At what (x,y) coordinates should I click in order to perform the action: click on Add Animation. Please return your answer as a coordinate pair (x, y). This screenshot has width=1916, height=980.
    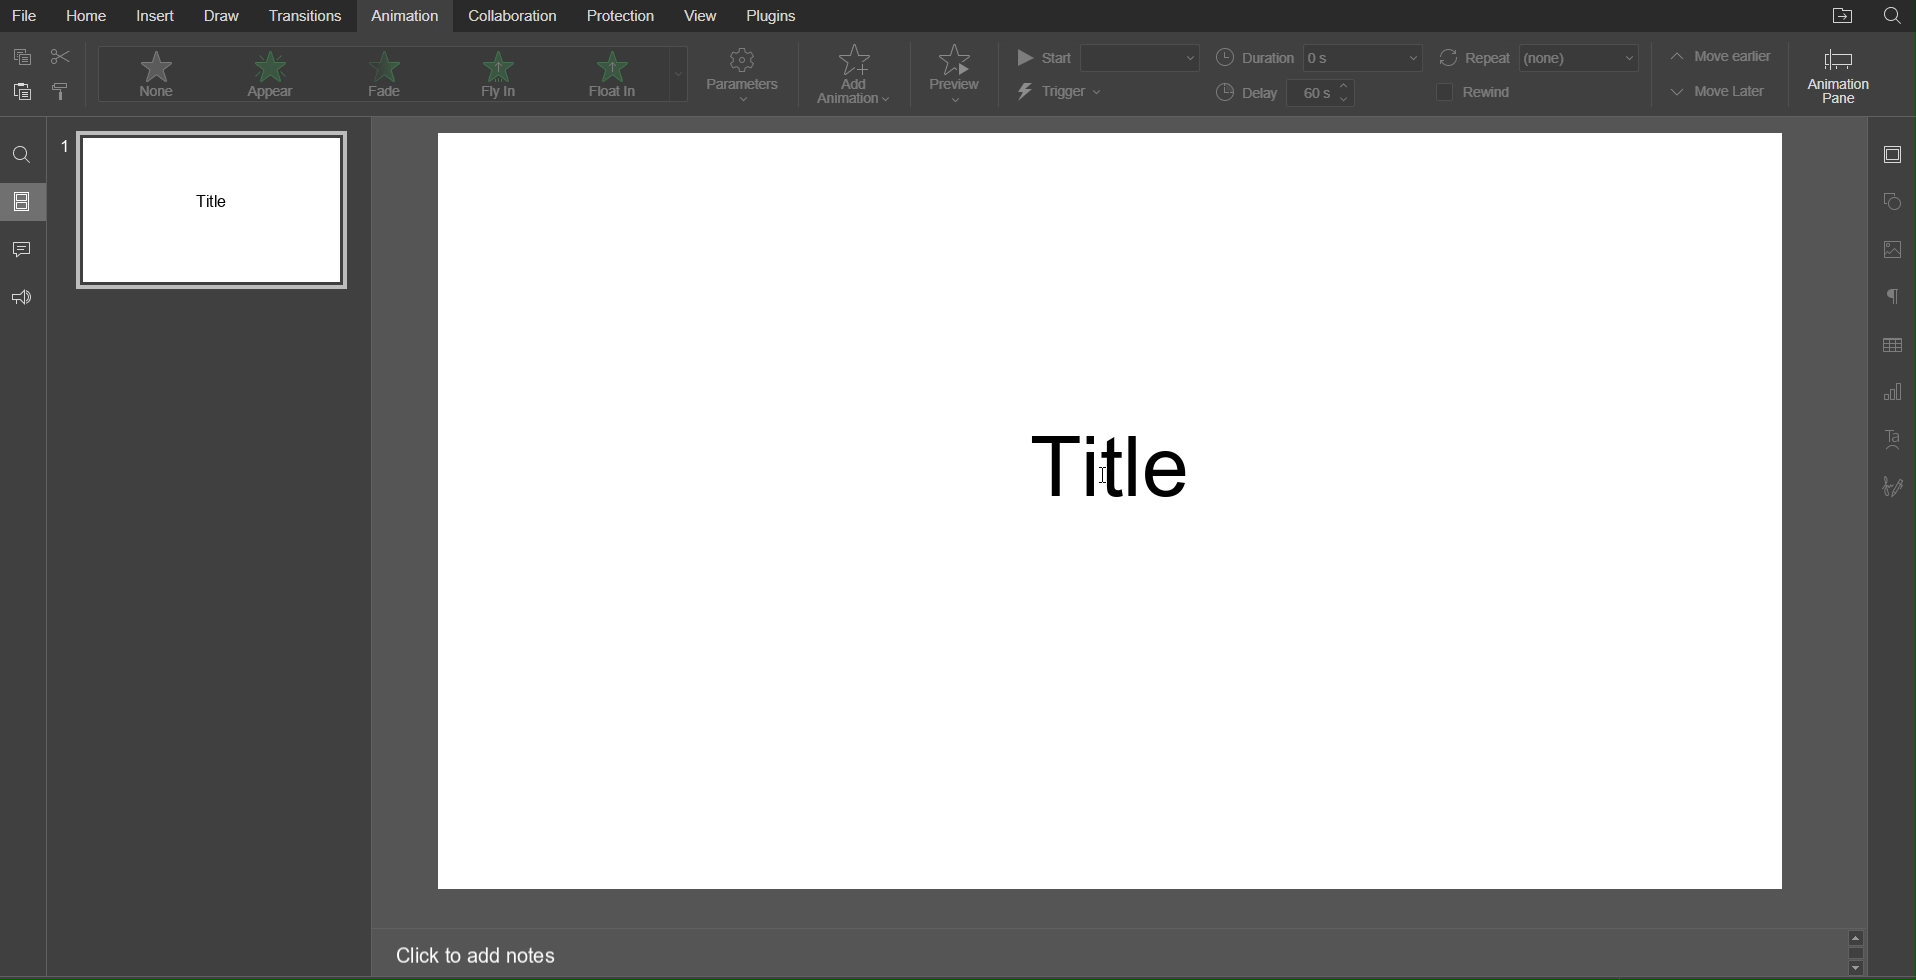
    Looking at the image, I should click on (852, 74).